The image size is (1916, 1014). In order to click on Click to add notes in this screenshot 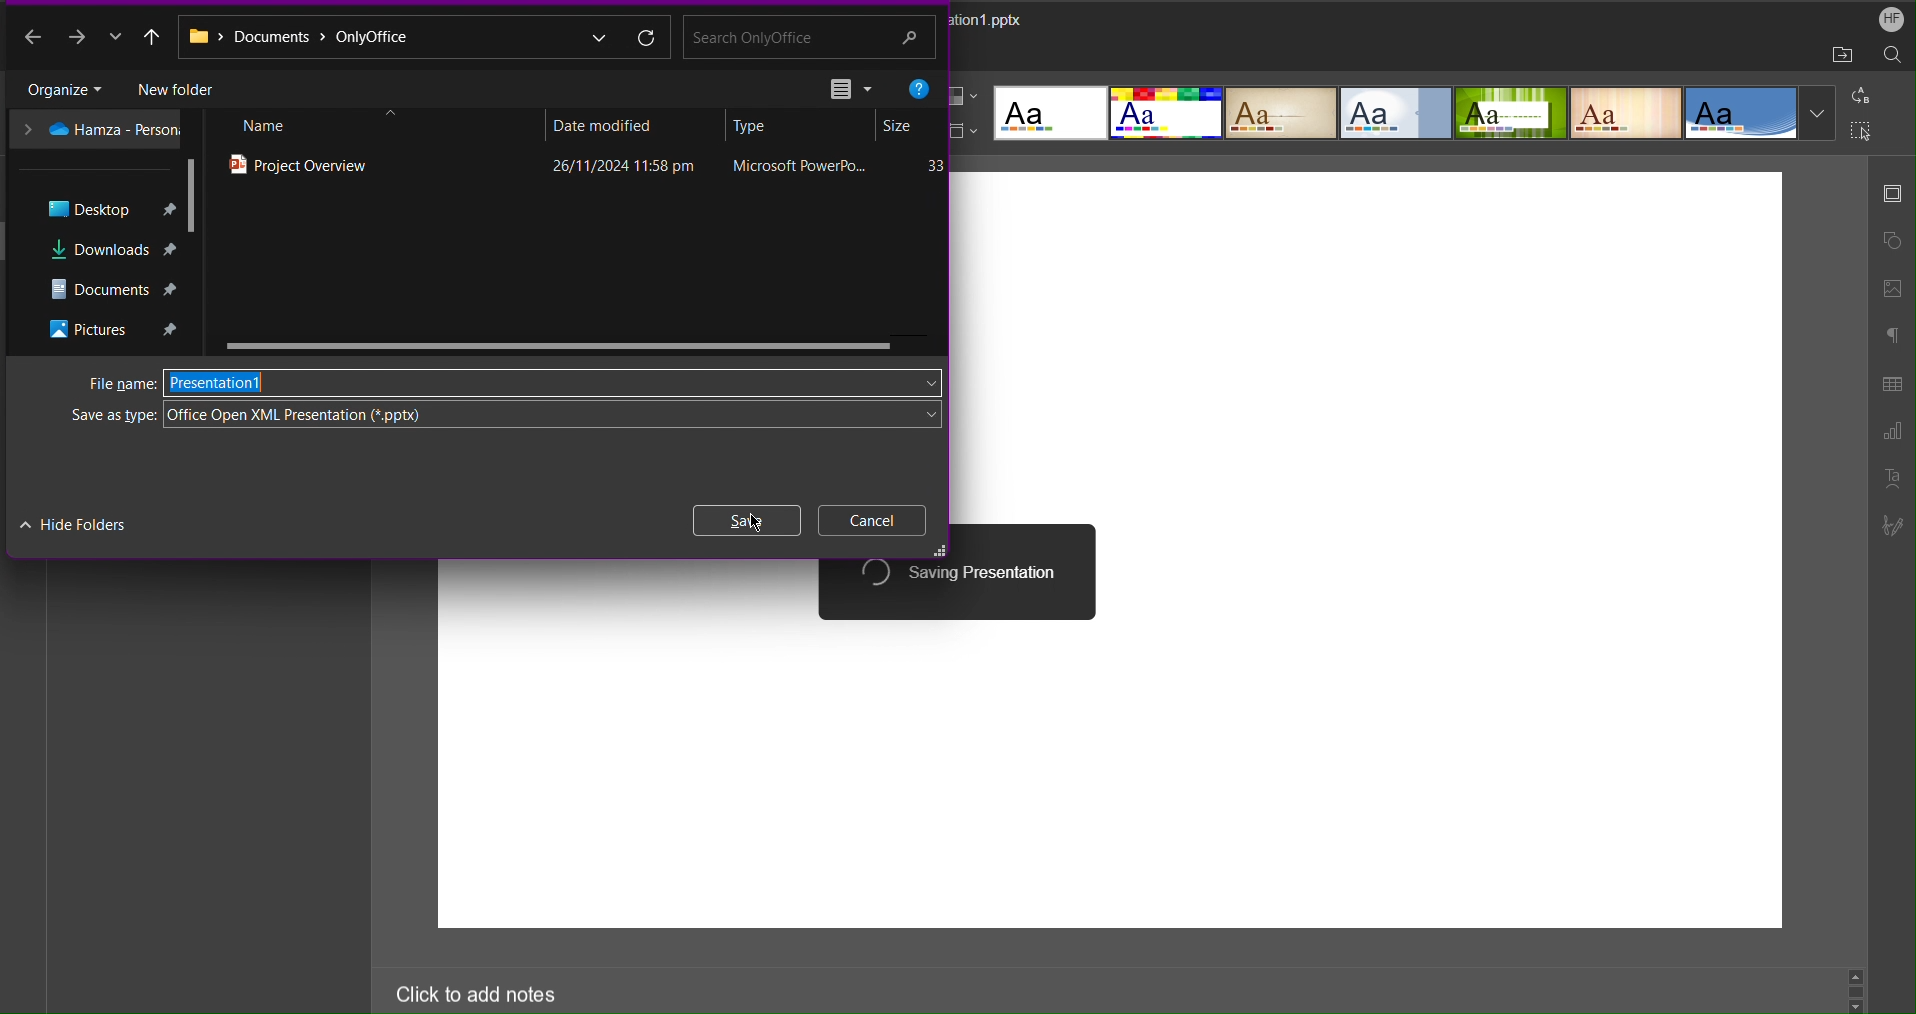, I will do `click(471, 995)`.